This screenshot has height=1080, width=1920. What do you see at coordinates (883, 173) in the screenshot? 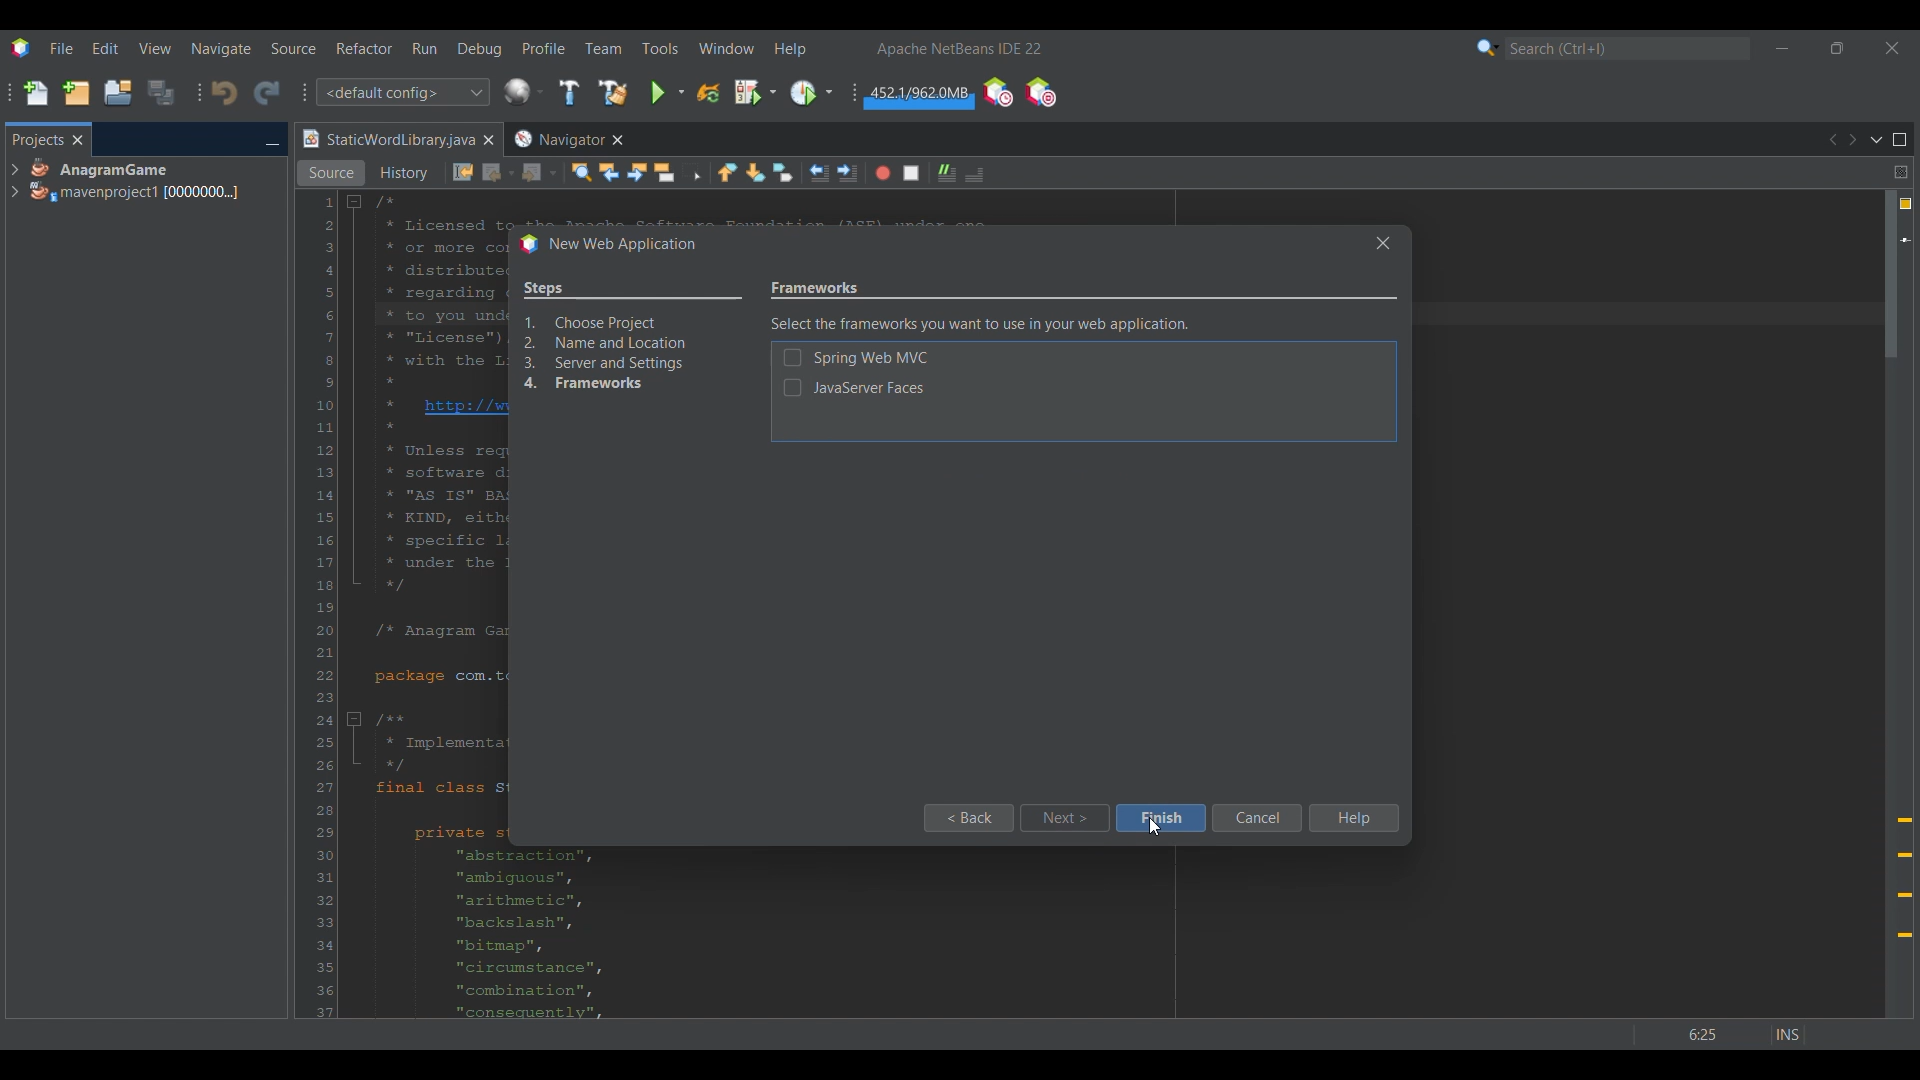
I see `Start macro recording` at bounding box center [883, 173].